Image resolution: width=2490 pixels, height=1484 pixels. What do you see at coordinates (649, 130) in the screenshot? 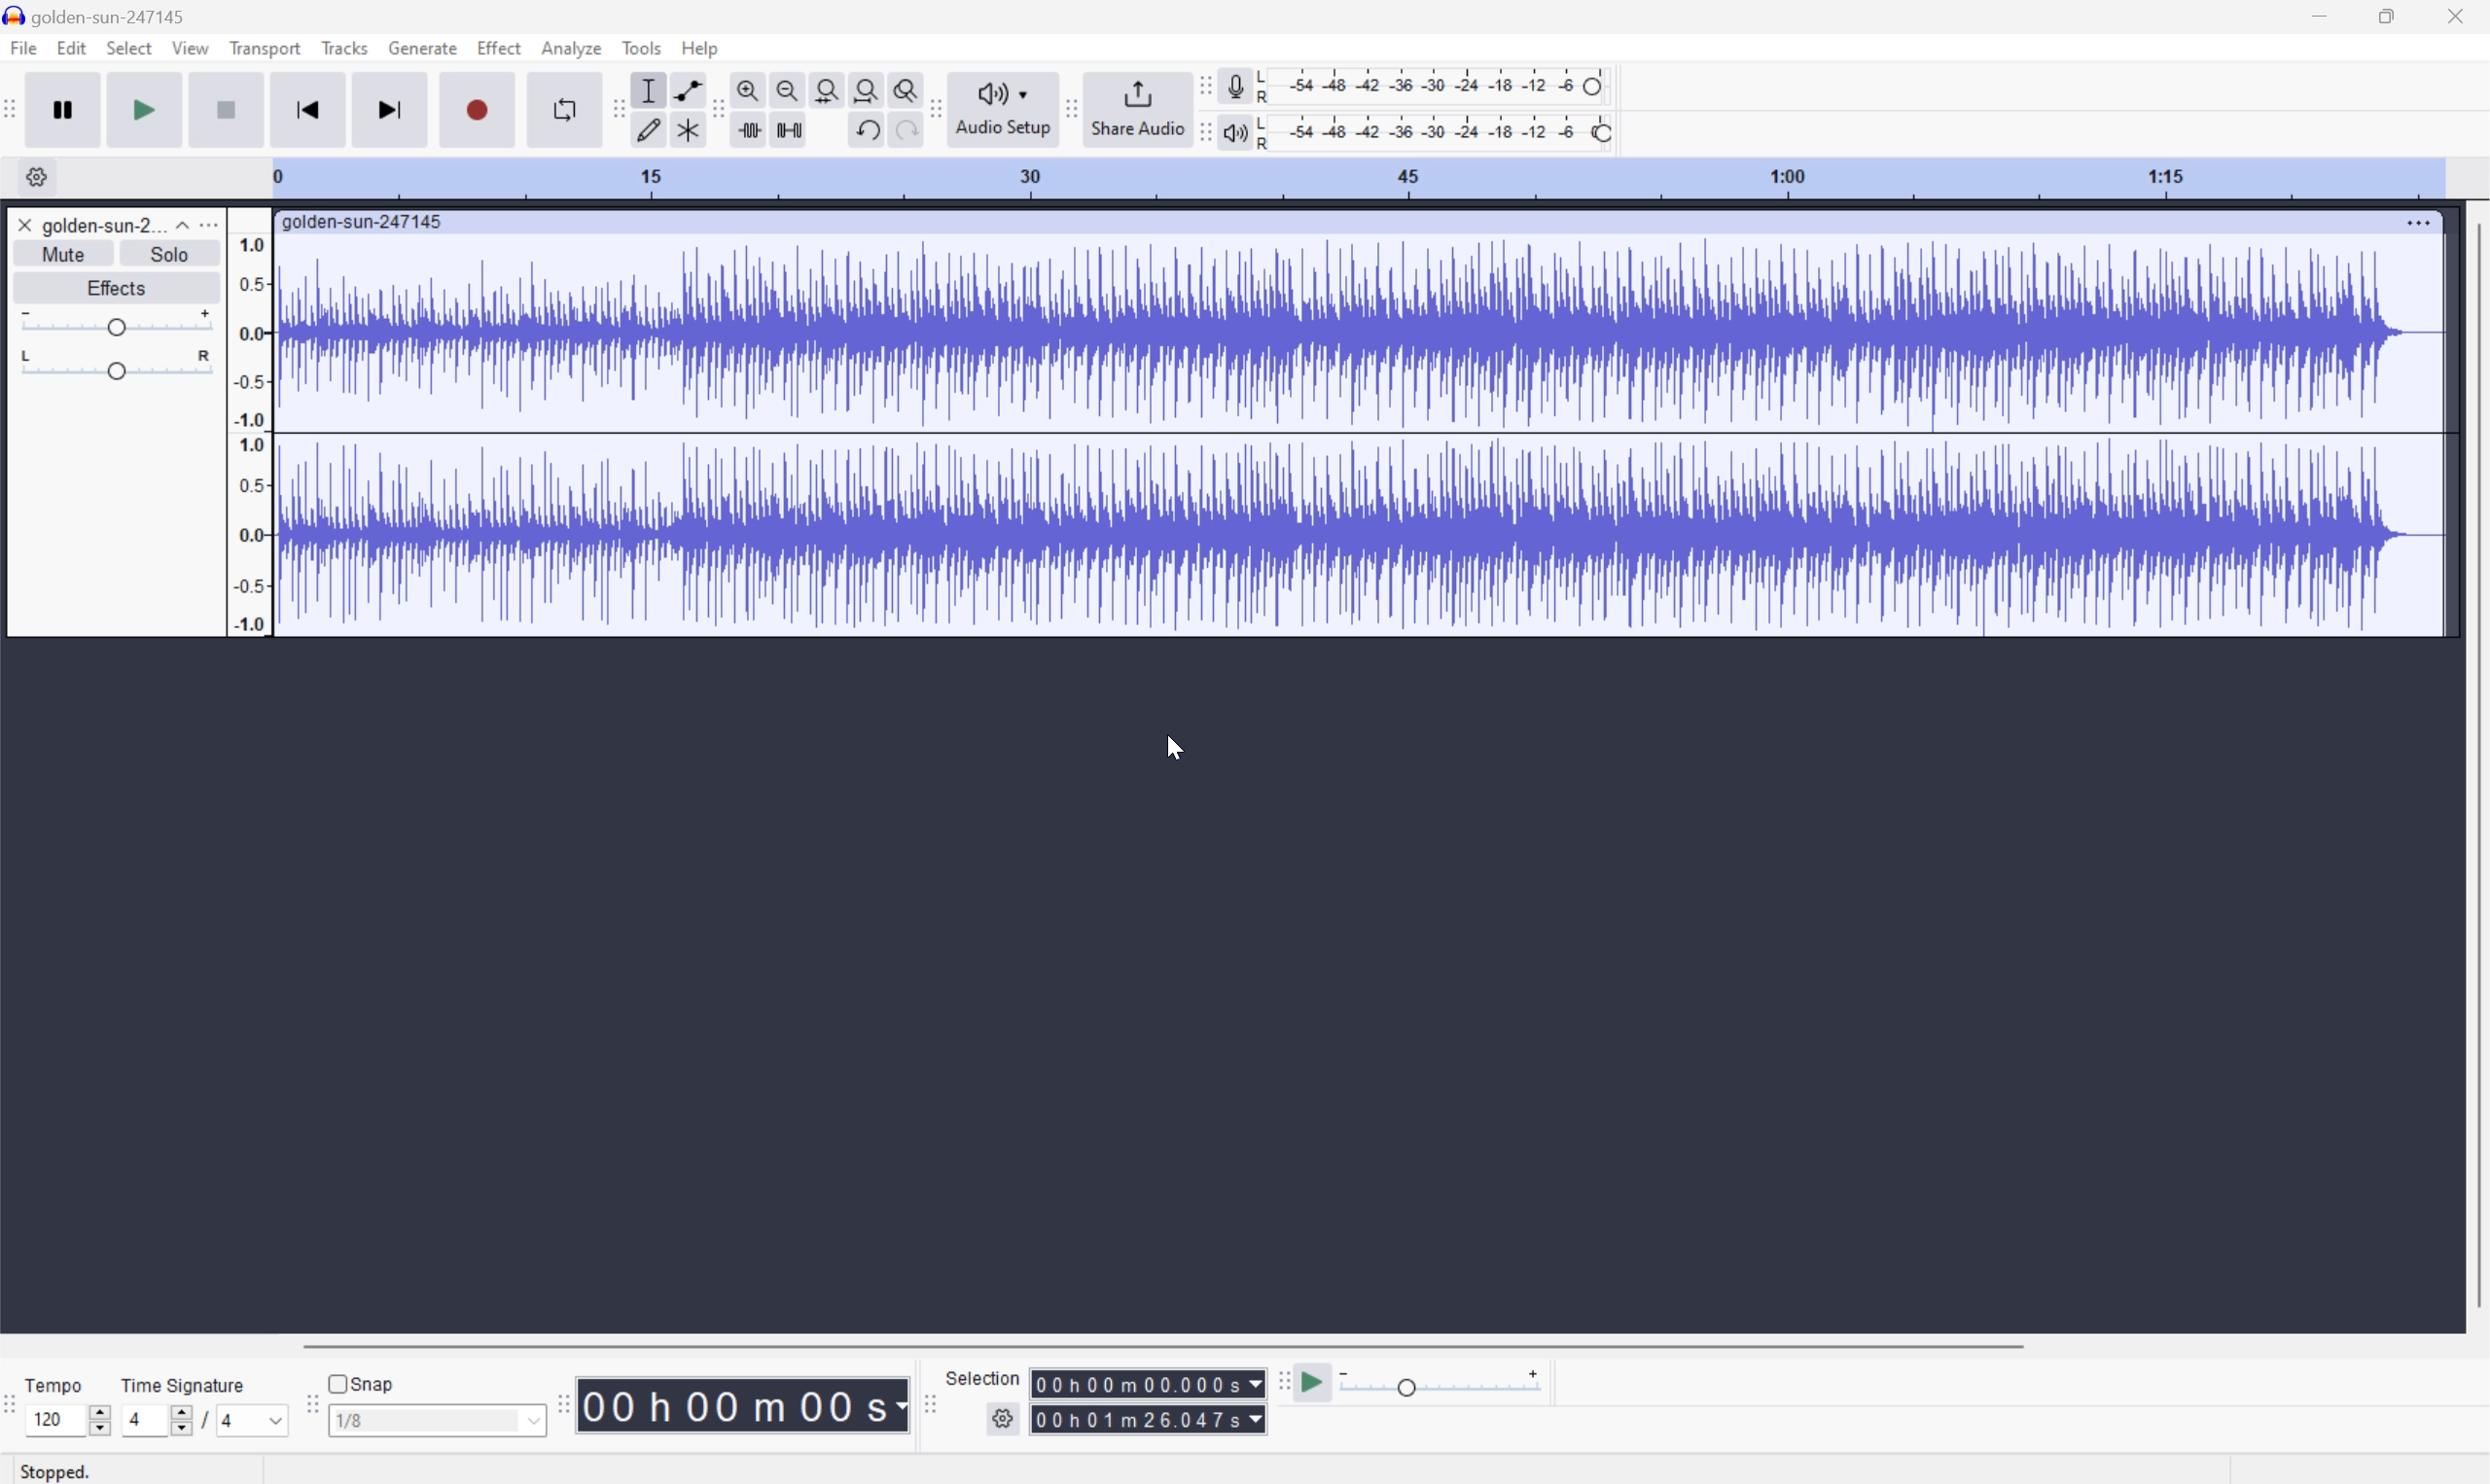
I see `Draw tool` at bounding box center [649, 130].